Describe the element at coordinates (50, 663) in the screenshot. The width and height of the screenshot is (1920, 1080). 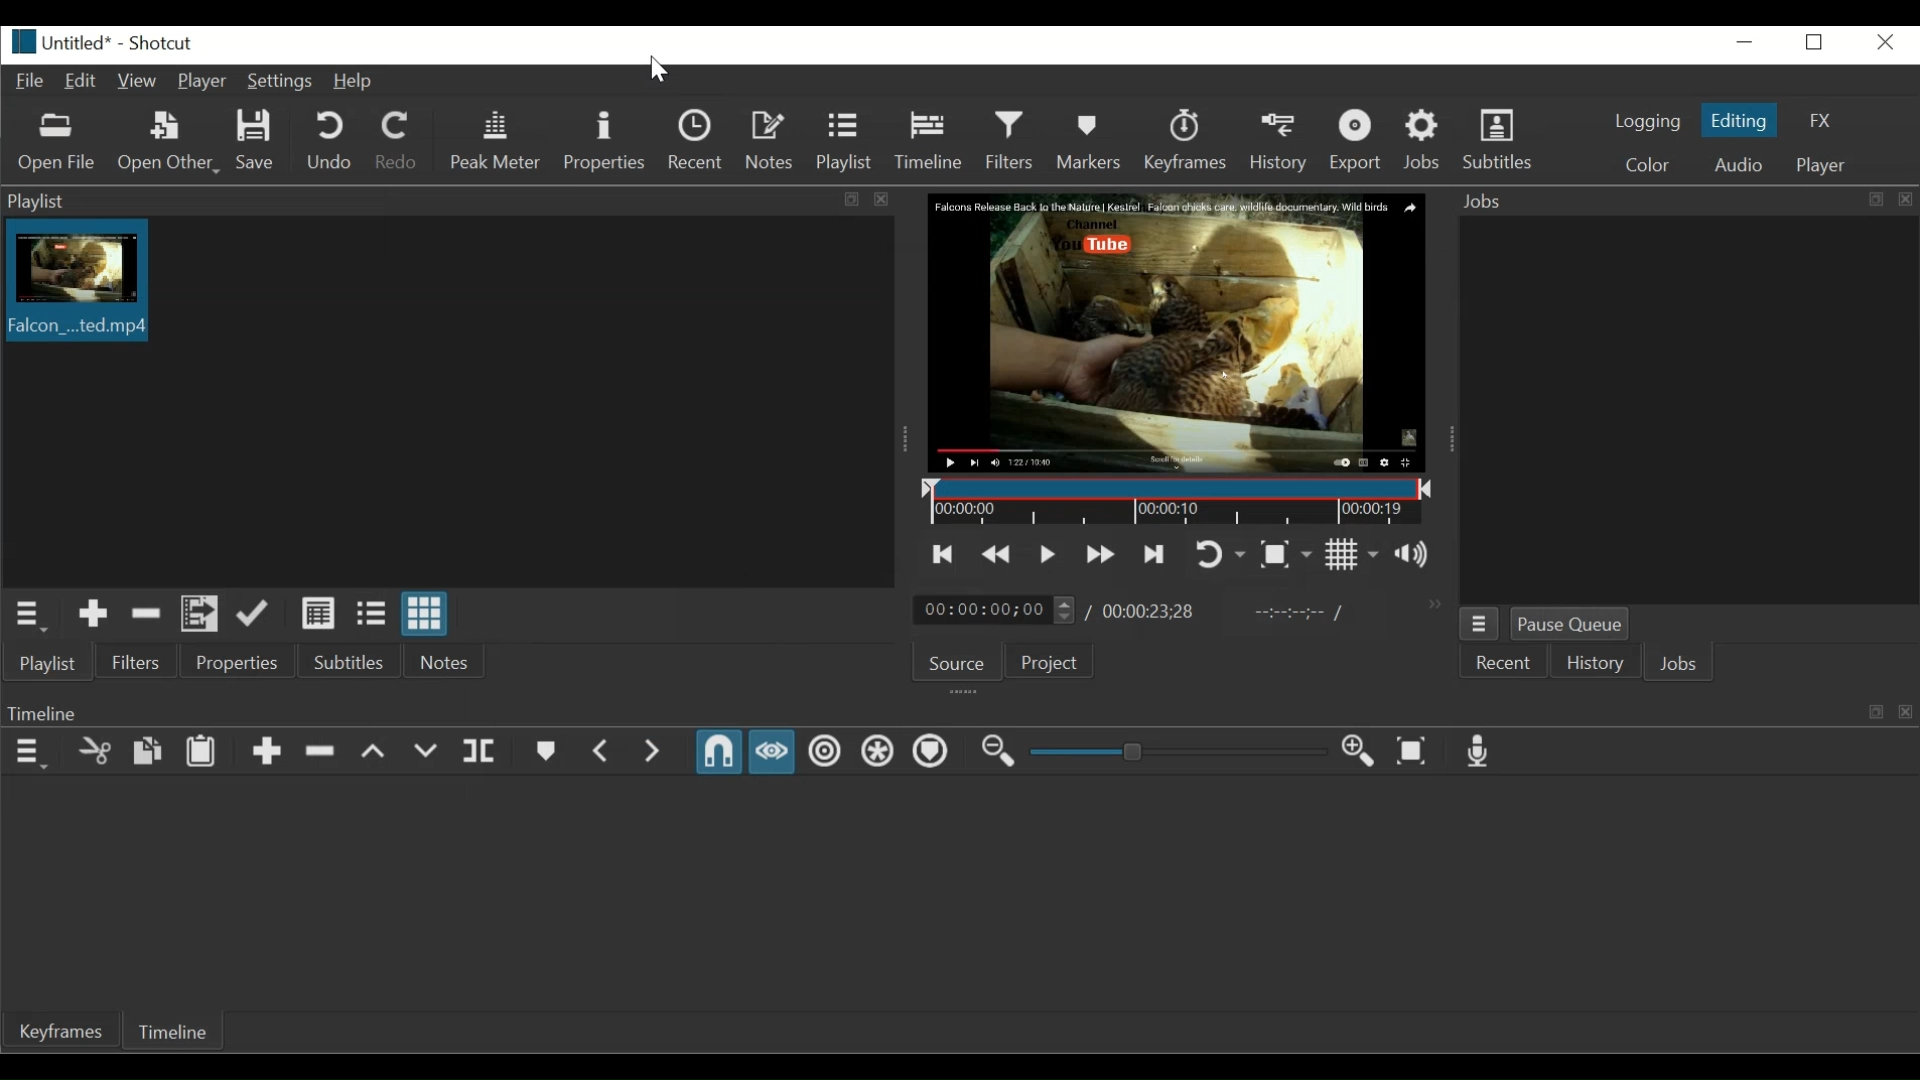
I see `Playlist` at that location.